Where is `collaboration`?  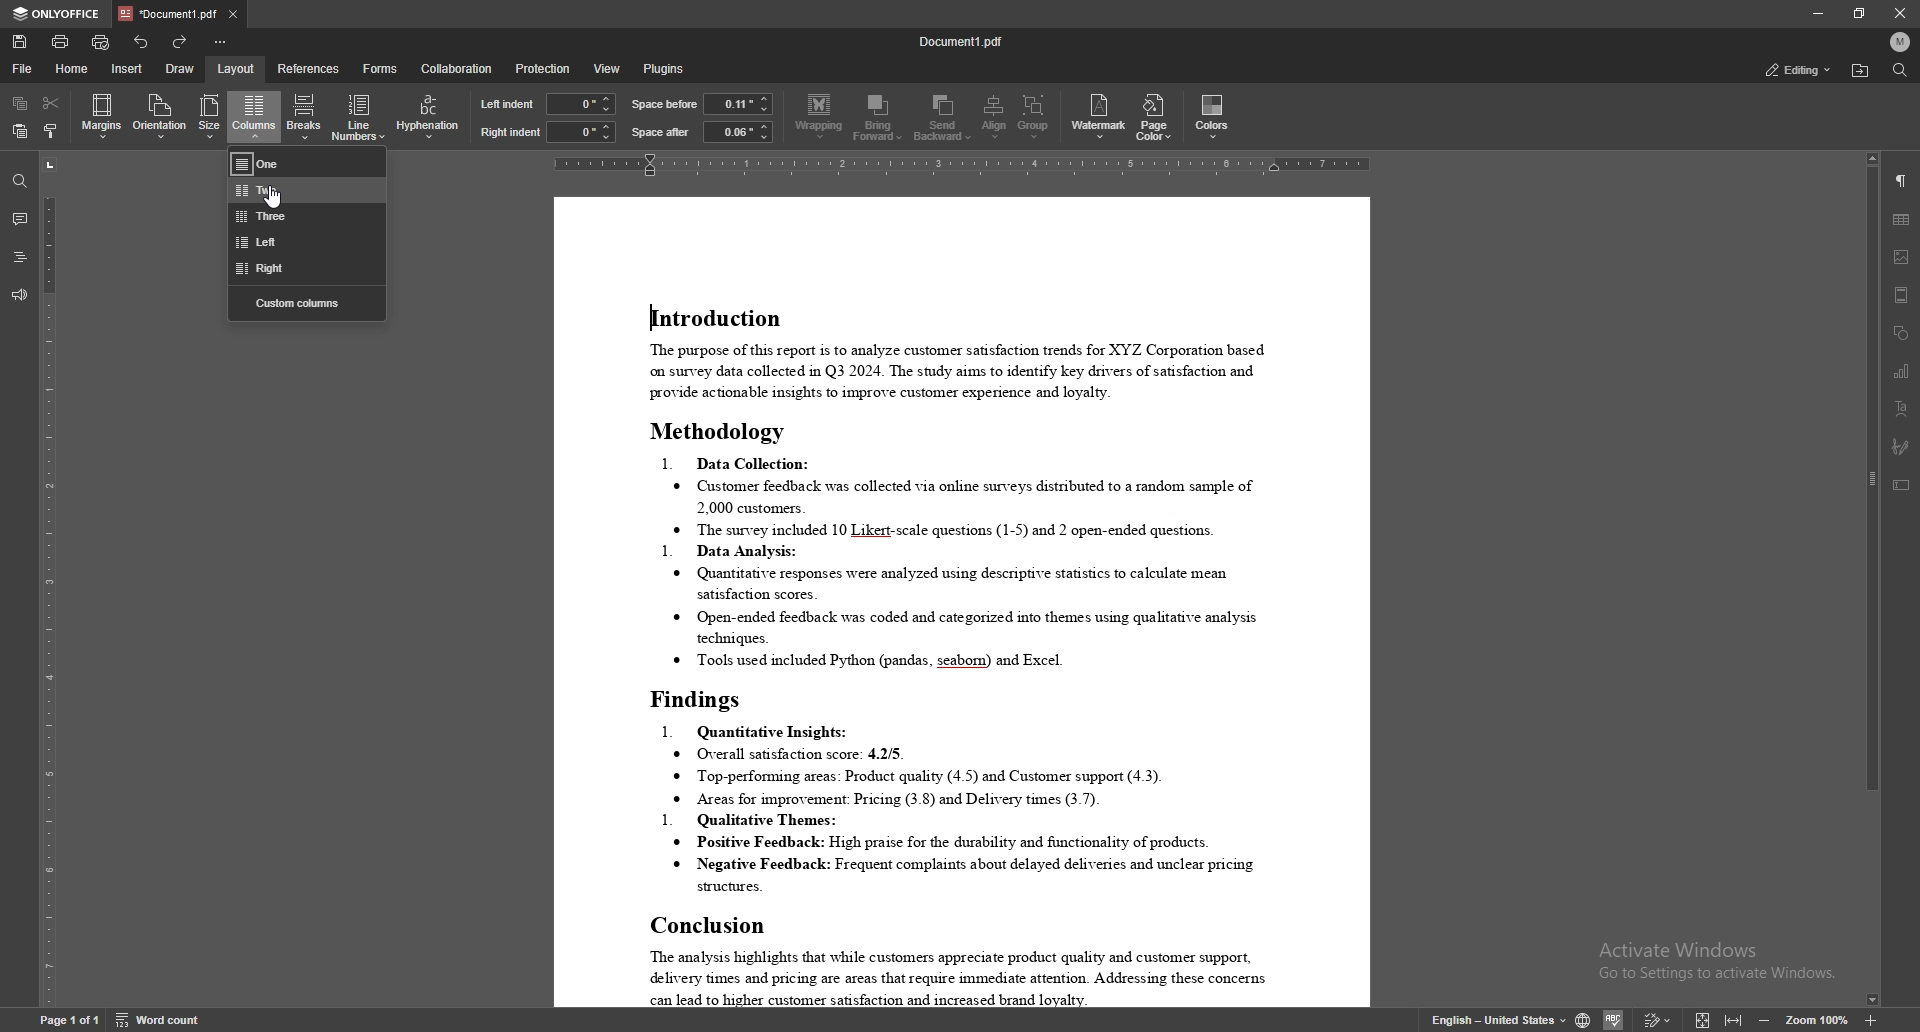
collaboration is located at coordinates (456, 68).